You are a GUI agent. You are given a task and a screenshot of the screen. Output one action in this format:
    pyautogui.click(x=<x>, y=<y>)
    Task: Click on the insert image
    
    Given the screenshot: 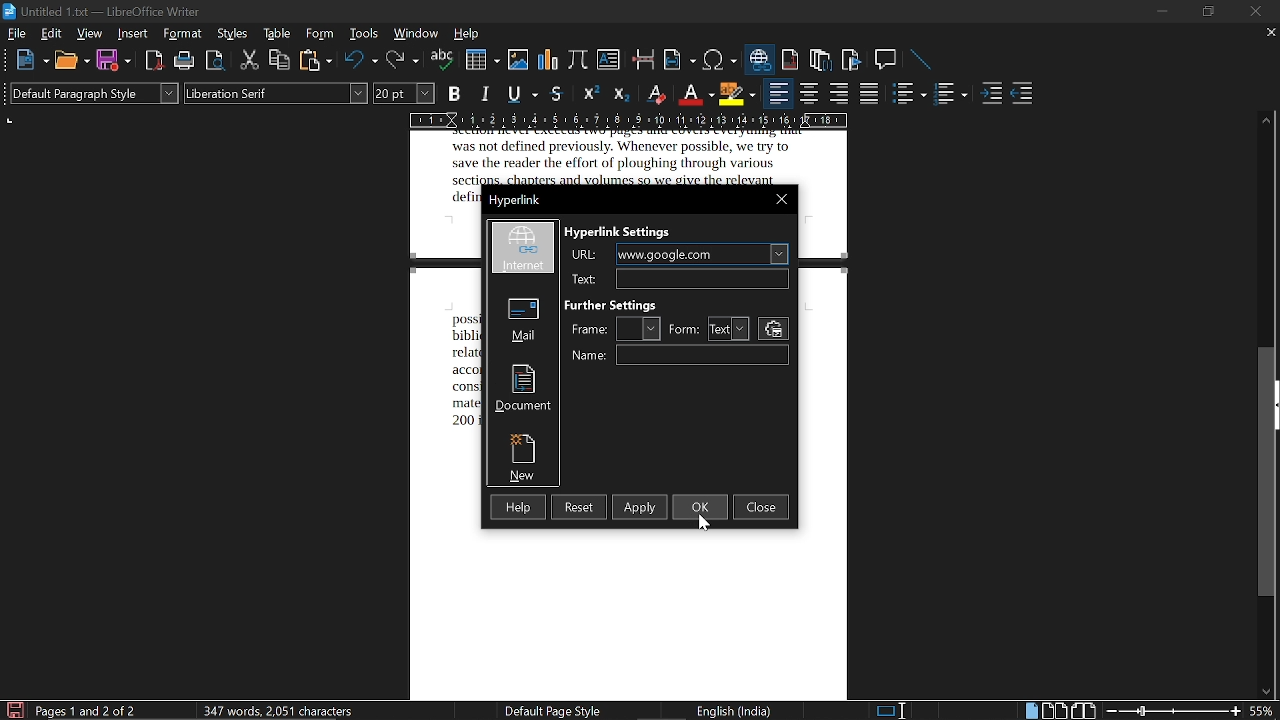 What is the action you would take?
    pyautogui.click(x=518, y=62)
    